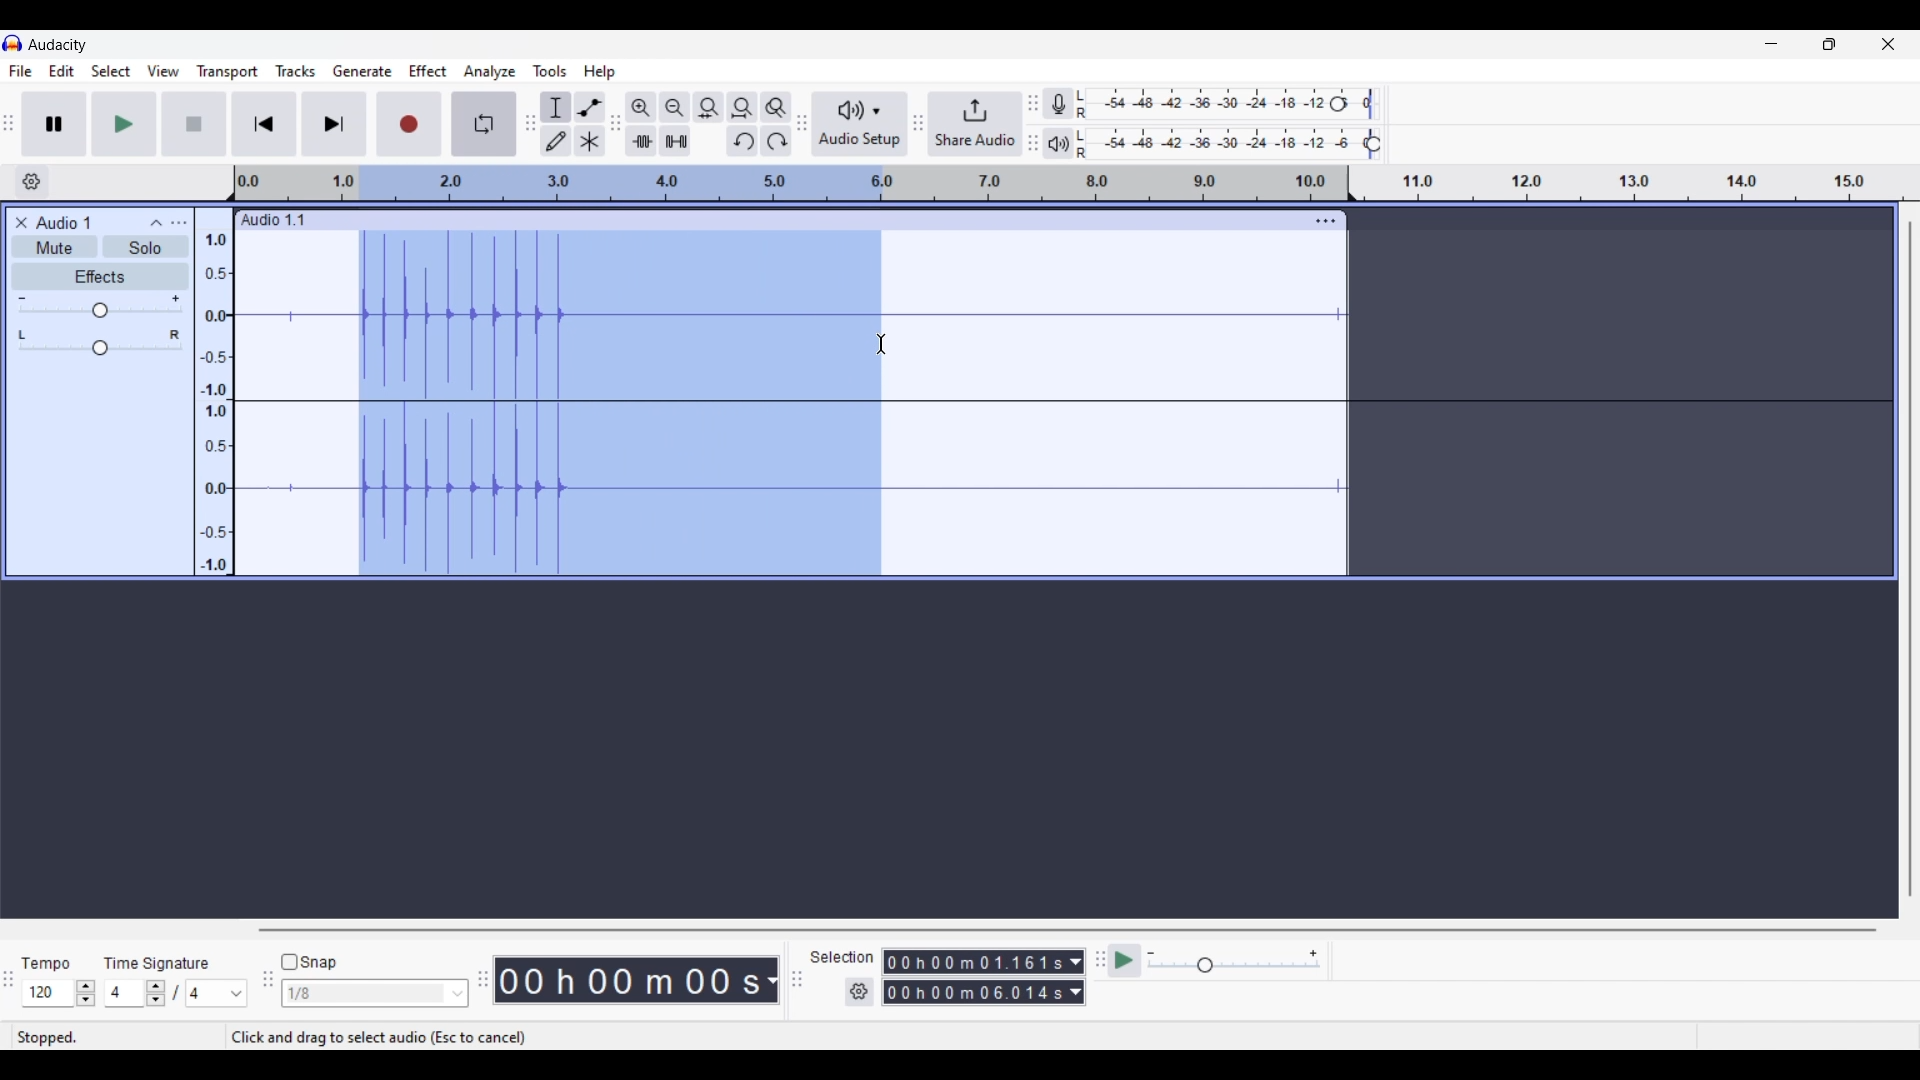  Describe the element at coordinates (100, 349) in the screenshot. I see `Pan` at that location.